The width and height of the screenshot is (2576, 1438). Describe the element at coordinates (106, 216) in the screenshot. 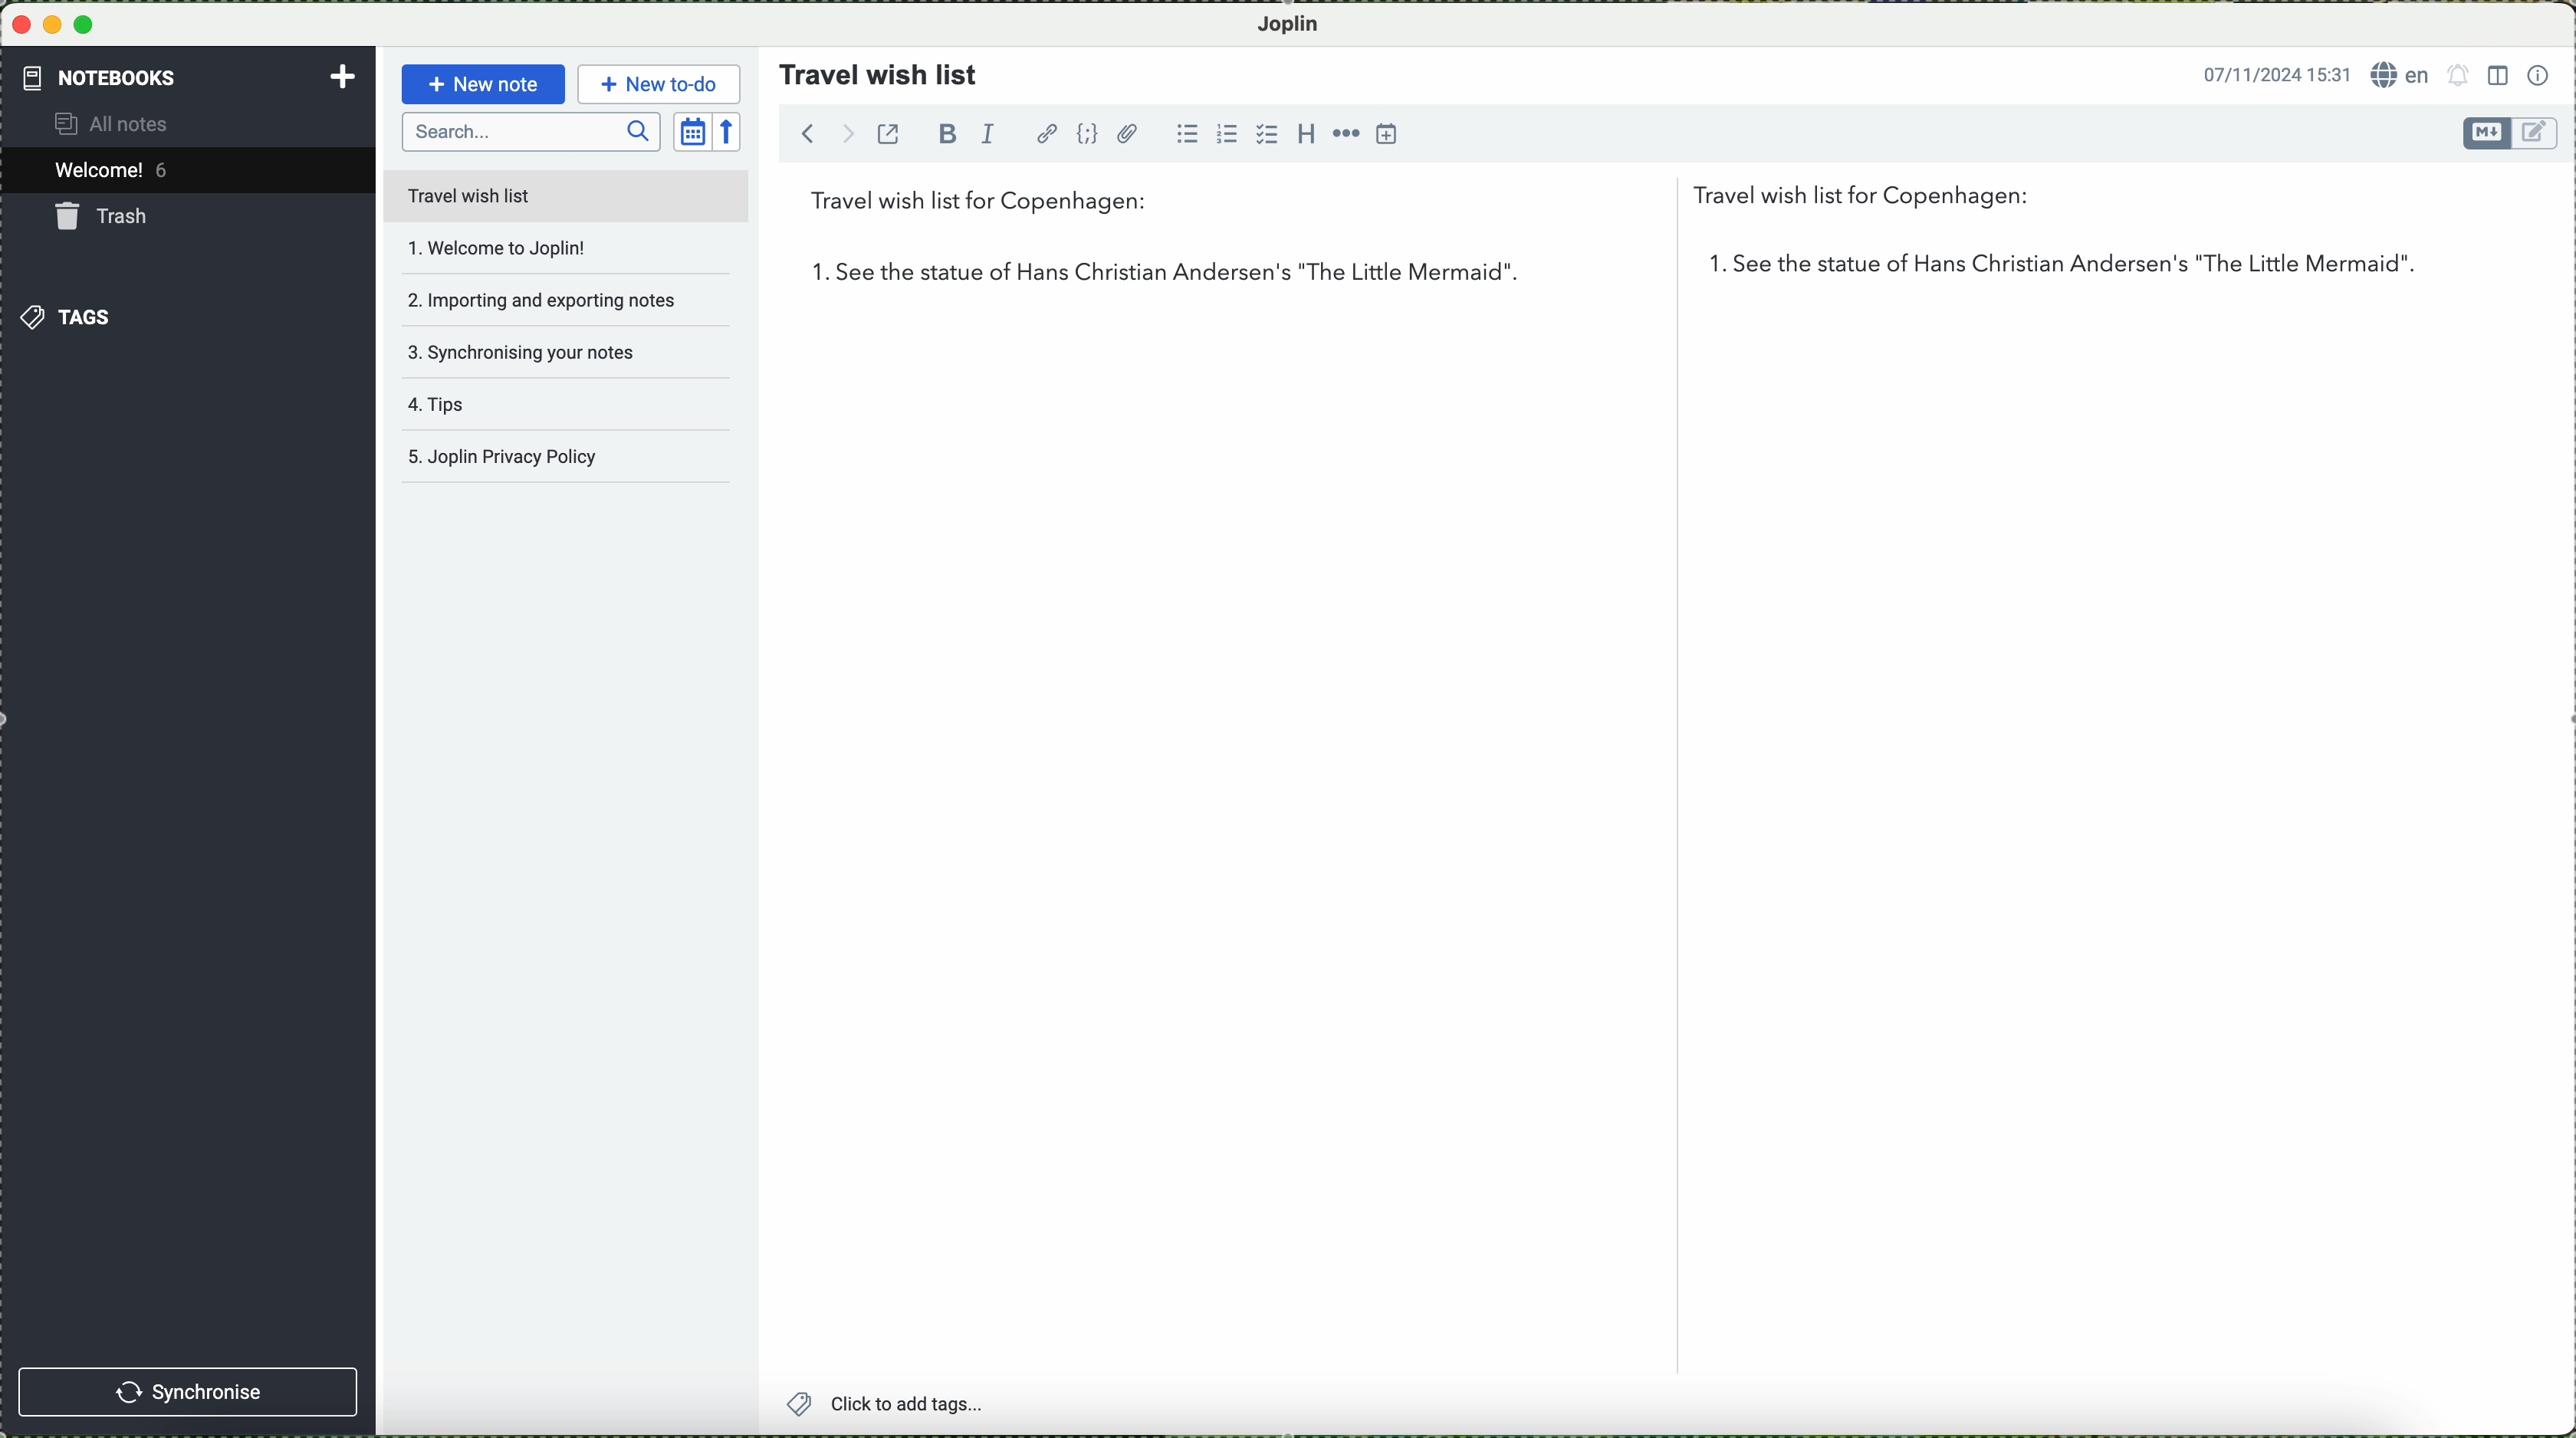

I see `trash` at that location.